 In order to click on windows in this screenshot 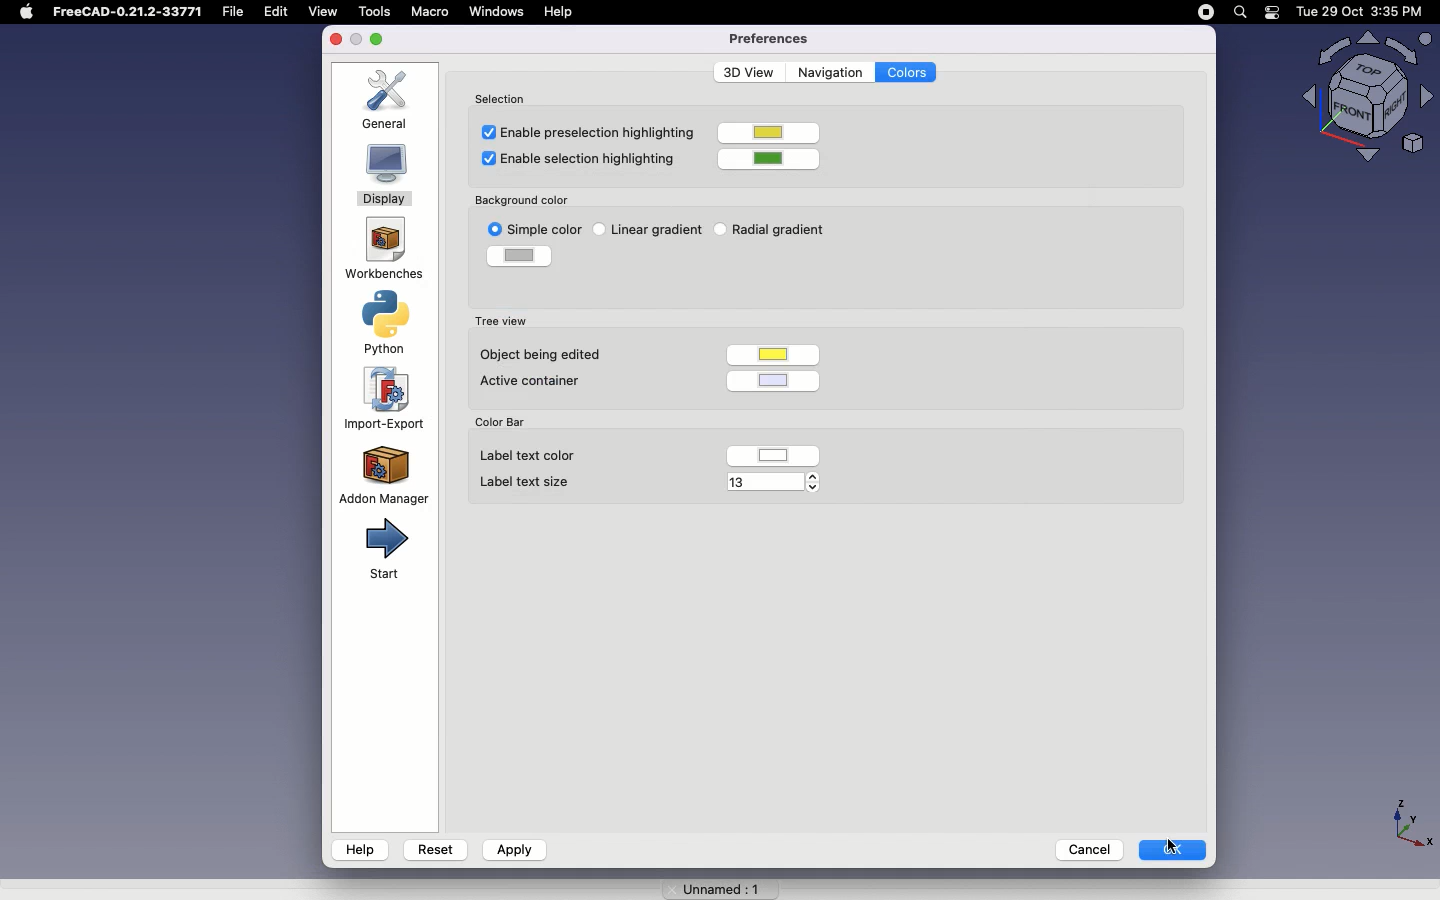, I will do `click(497, 12)`.